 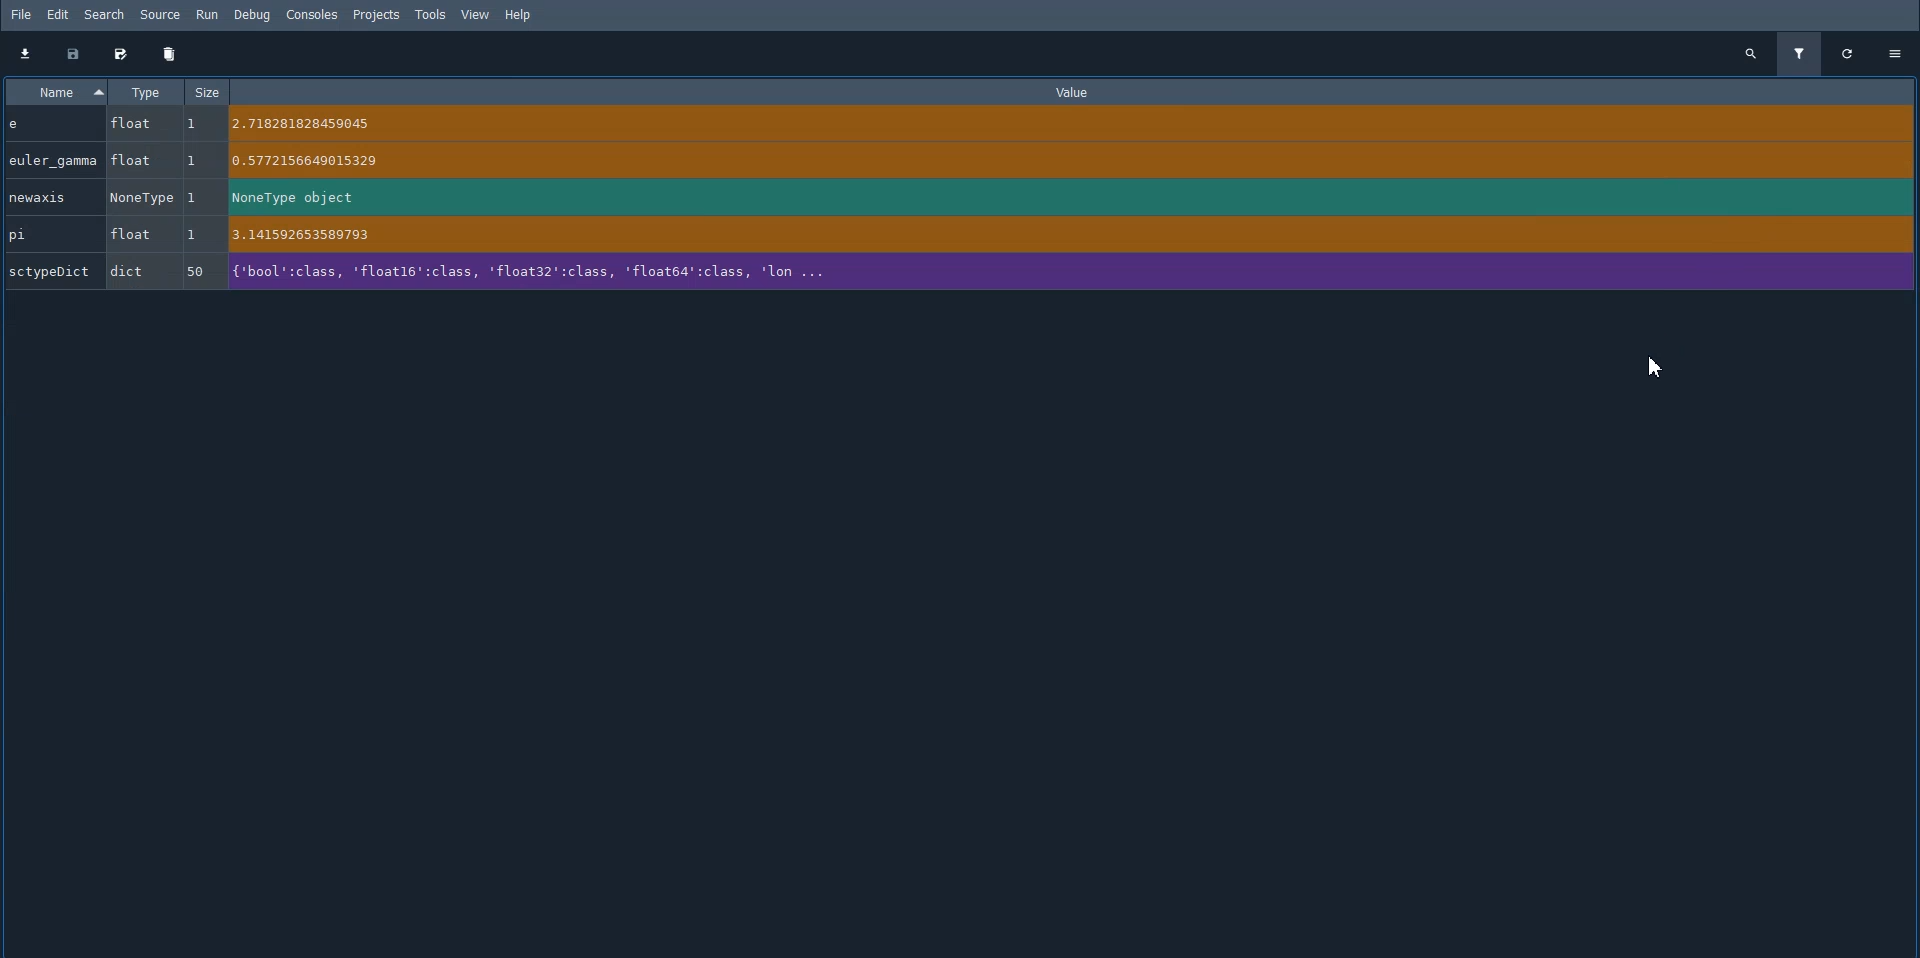 I want to click on float, so click(x=137, y=235).